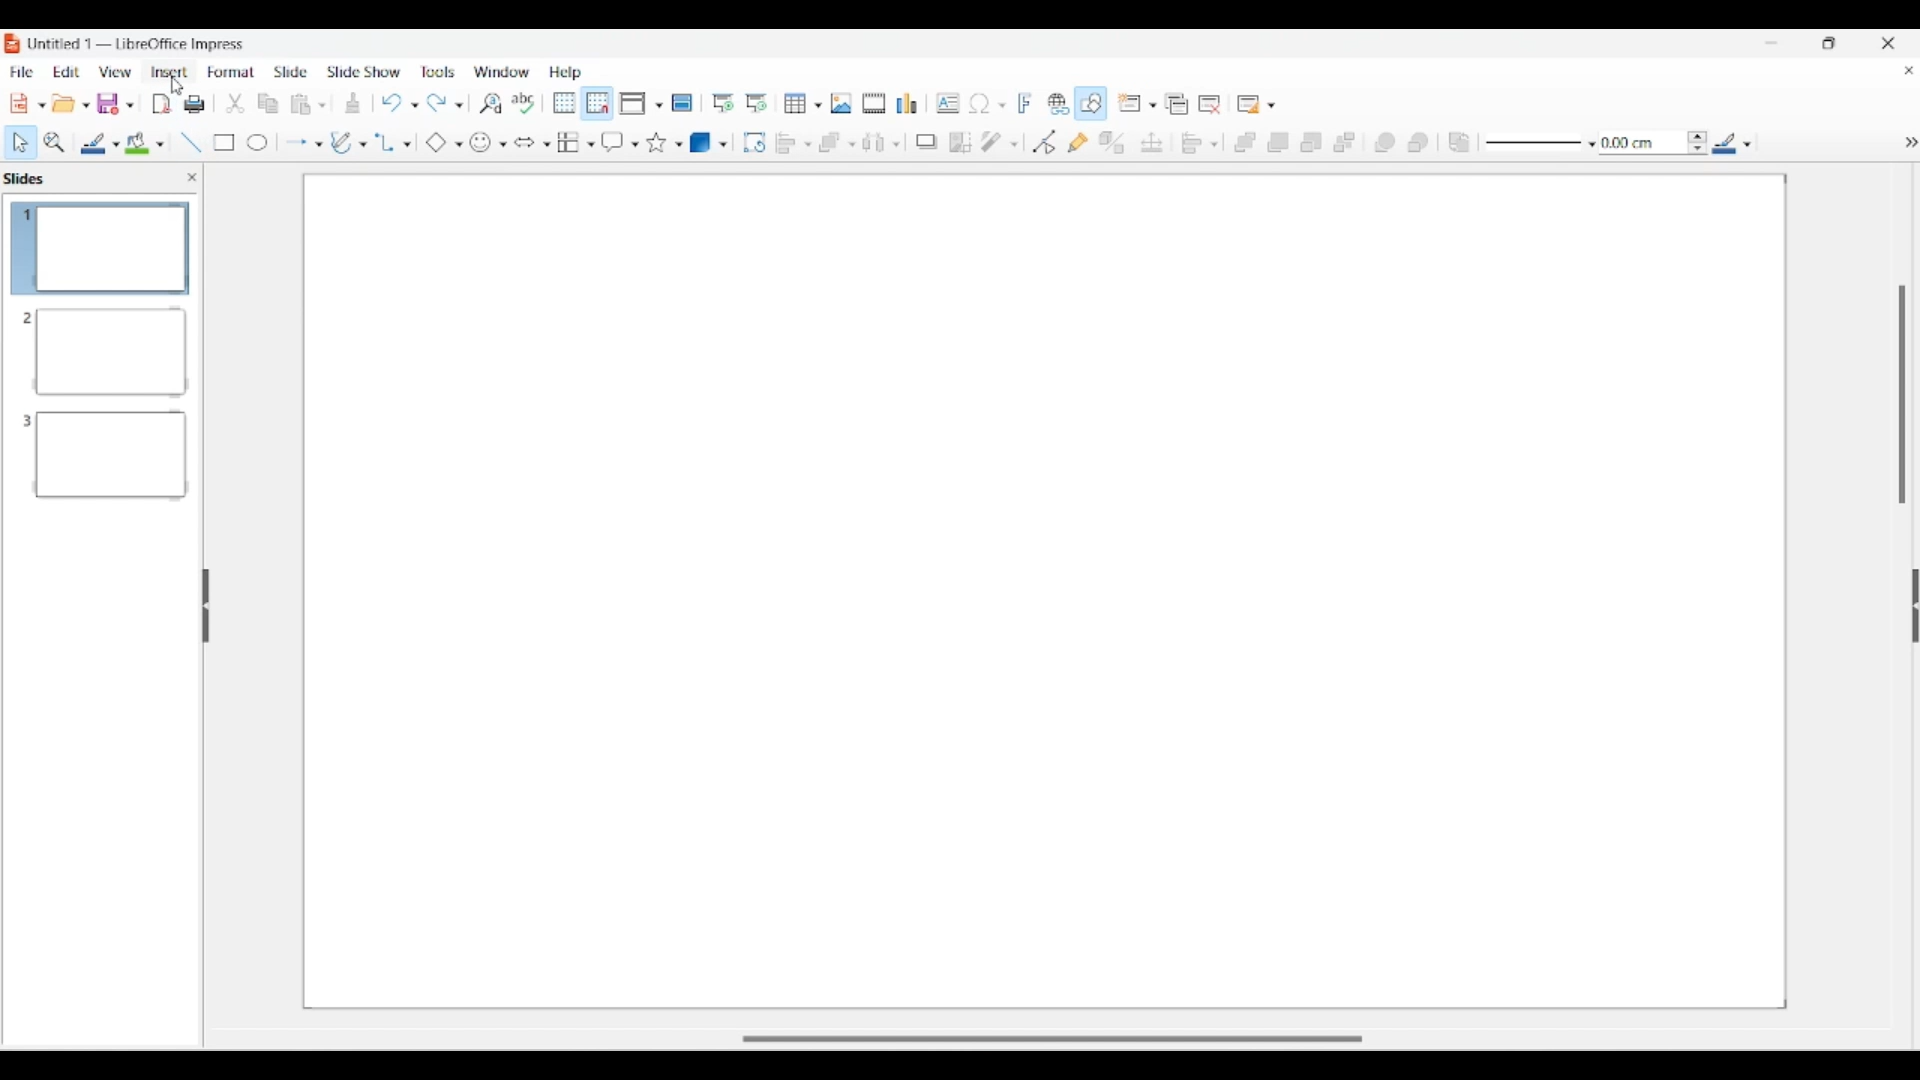  What do you see at coordinates (1045, 142) in the screenshot?
I see `Toggle point edit mode` at bounding box center [1045, 142].